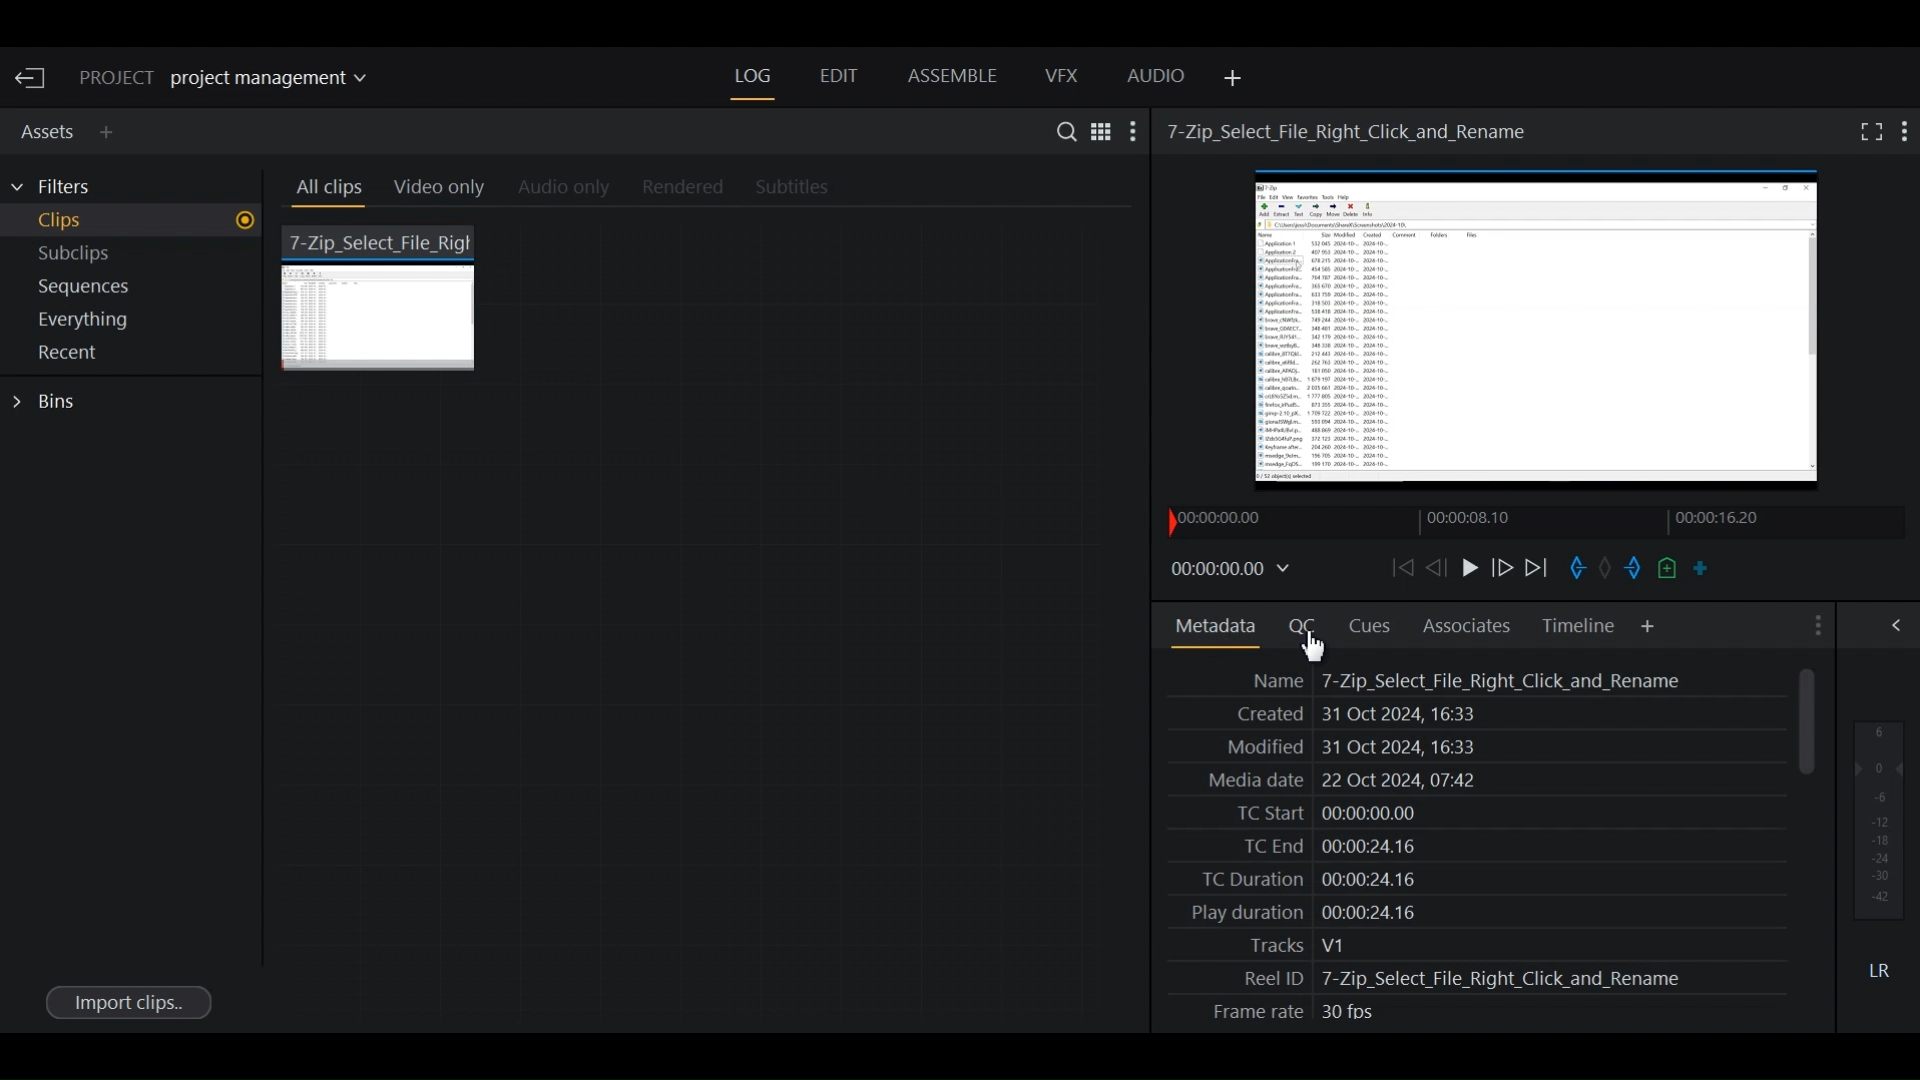 The width and height of the screenshot is (1920, 1080). Describe the element at coordinates (383, 296) in the screenshot. I see `7 zip` at that location.